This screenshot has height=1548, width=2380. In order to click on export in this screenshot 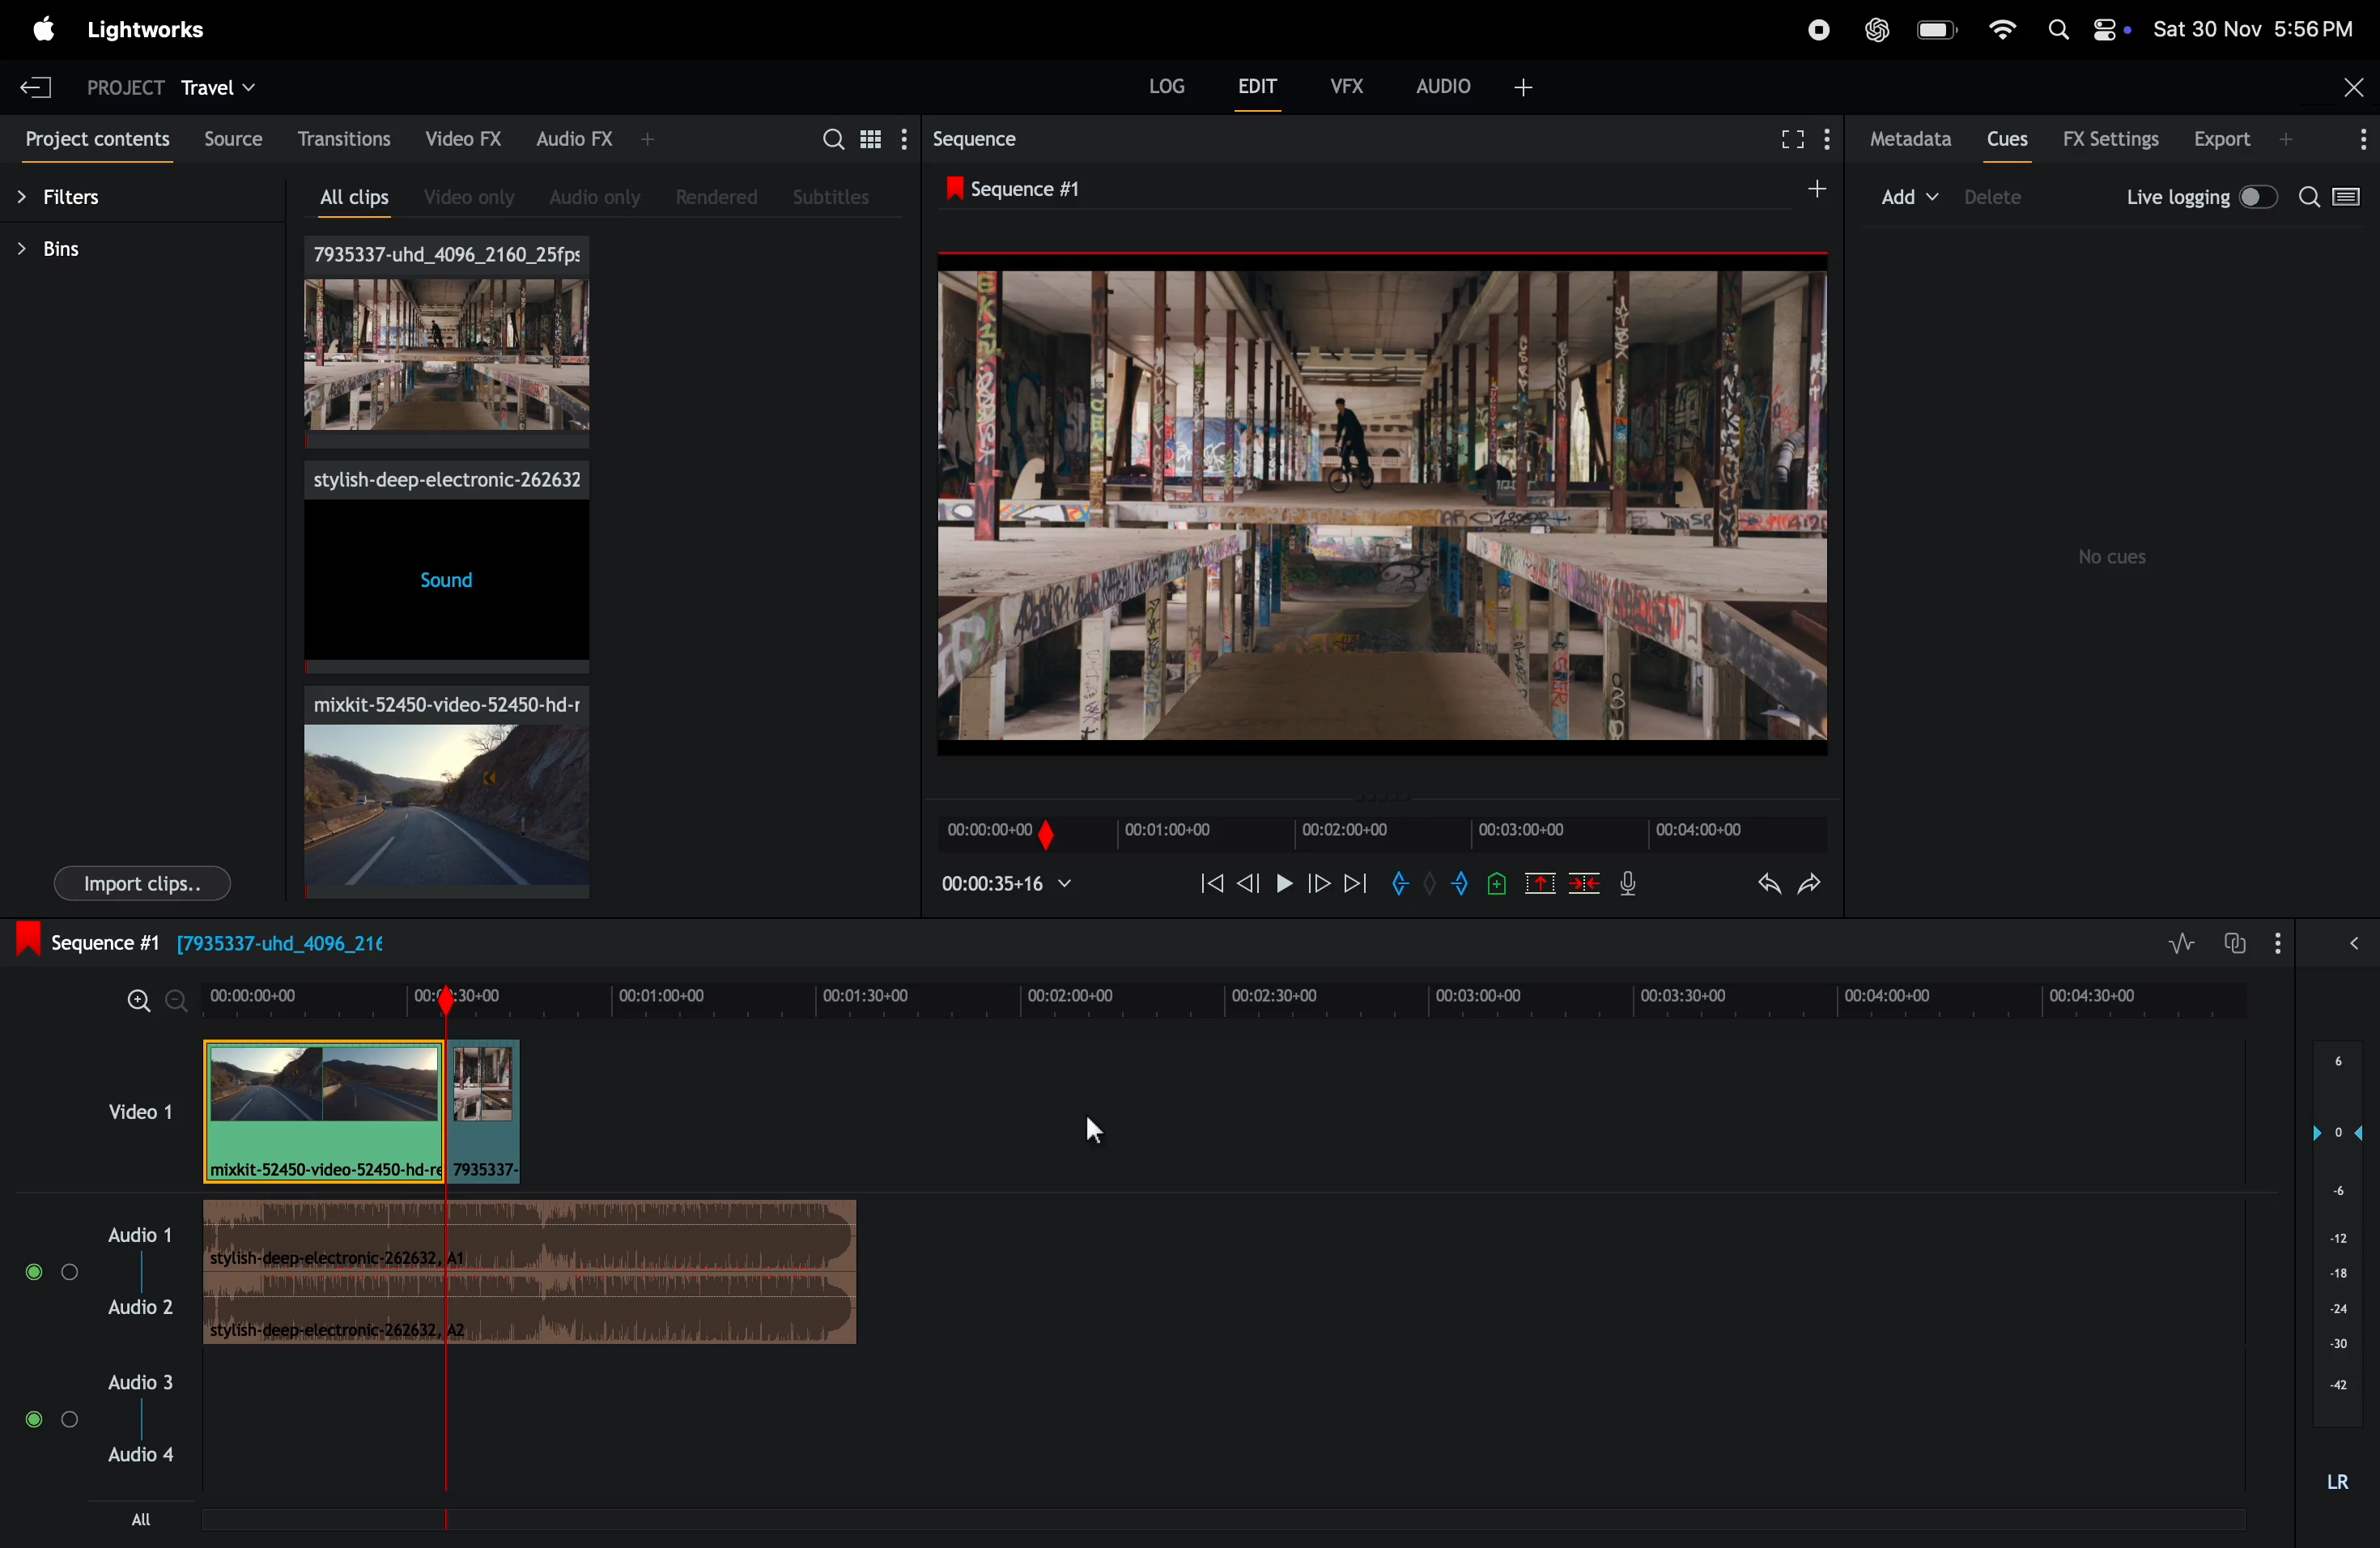, I will do `click(2233, 139)`.